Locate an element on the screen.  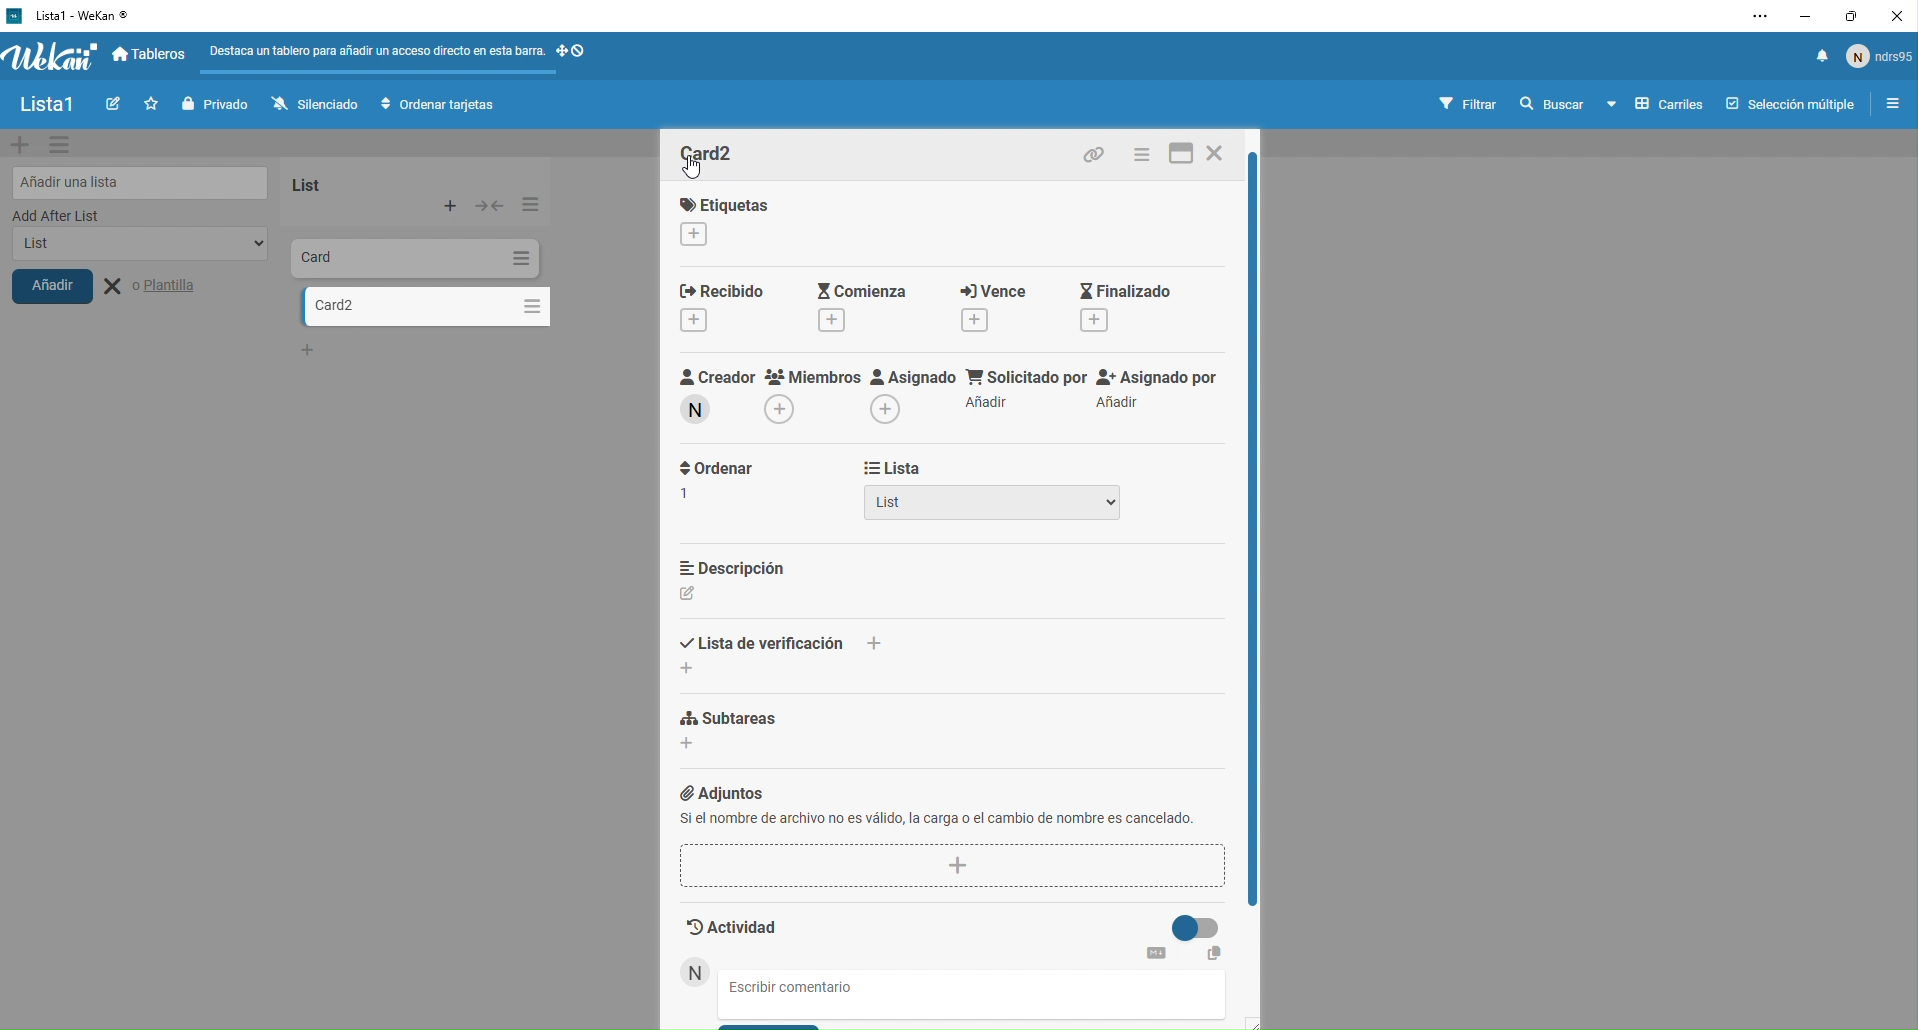
Destaca un tablero para afadir un acceso directo en esta bar is located at coordinates (375, 49).